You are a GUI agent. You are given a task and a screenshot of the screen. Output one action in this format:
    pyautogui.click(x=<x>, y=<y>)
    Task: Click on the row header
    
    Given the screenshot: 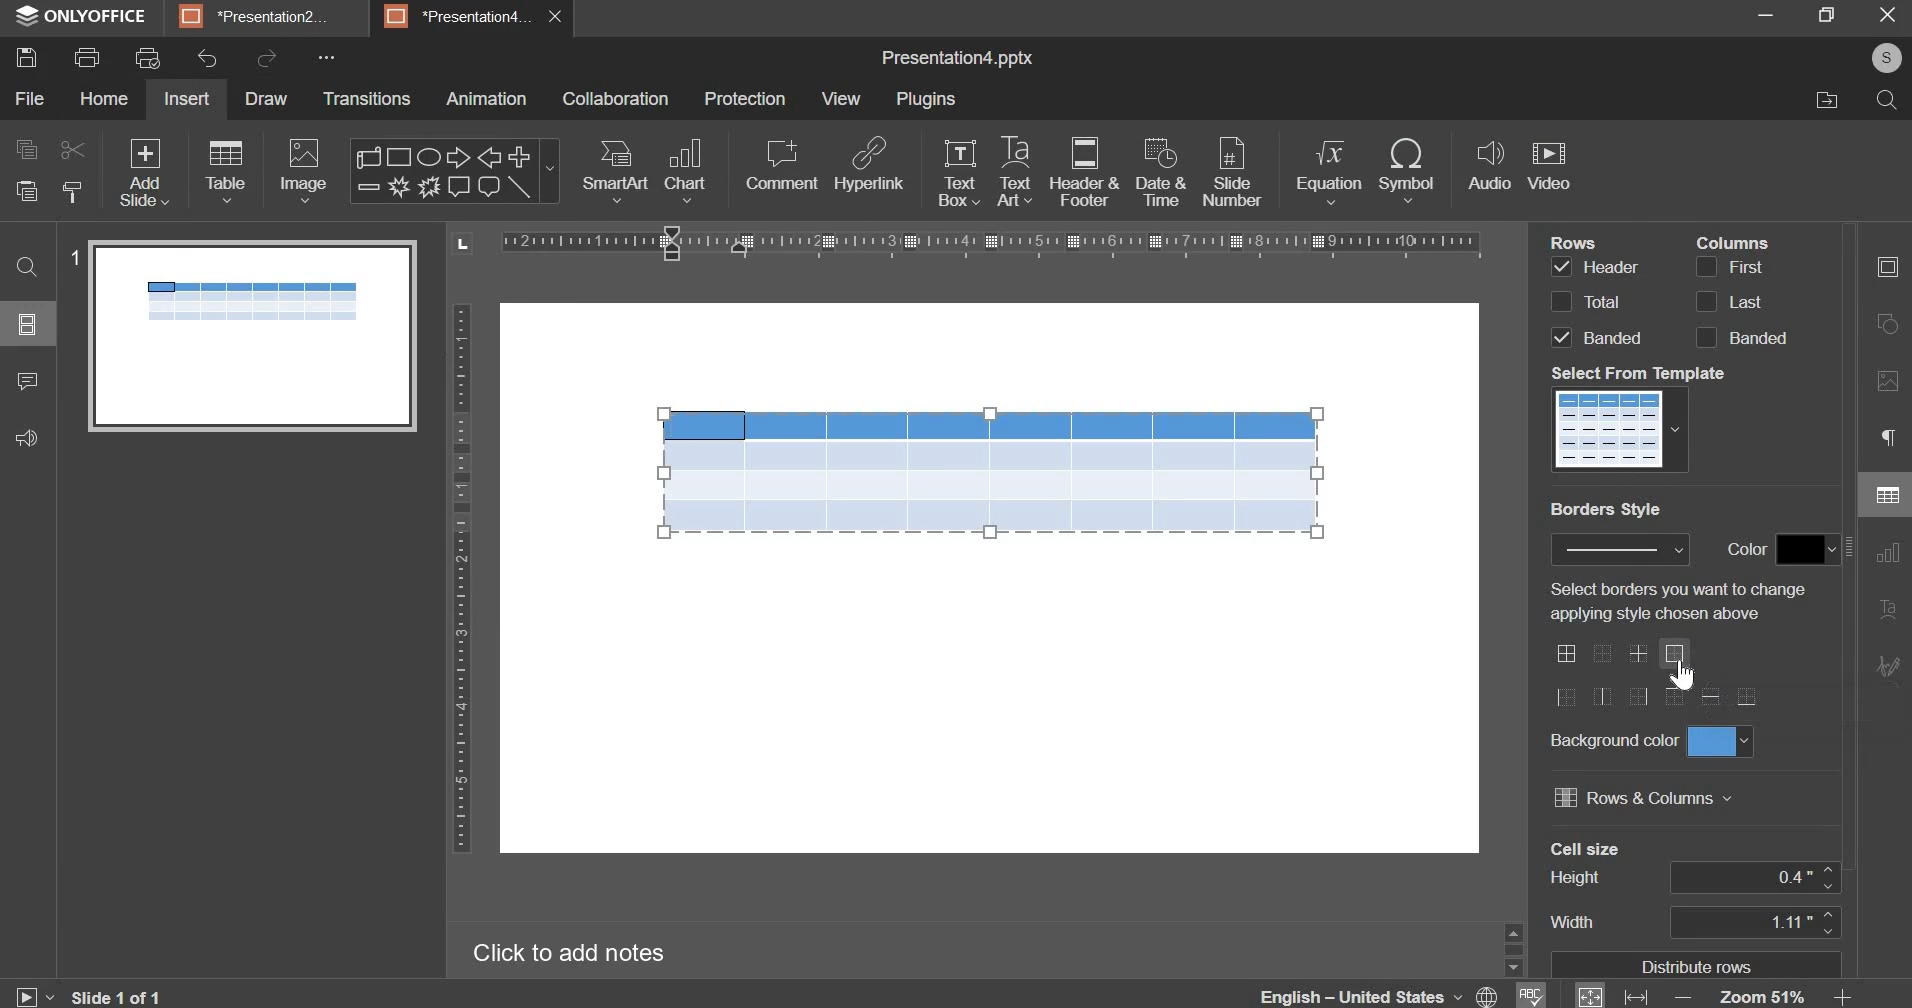 What is the action you would take?
    pyautogui.click(x=1594, y=266)
    